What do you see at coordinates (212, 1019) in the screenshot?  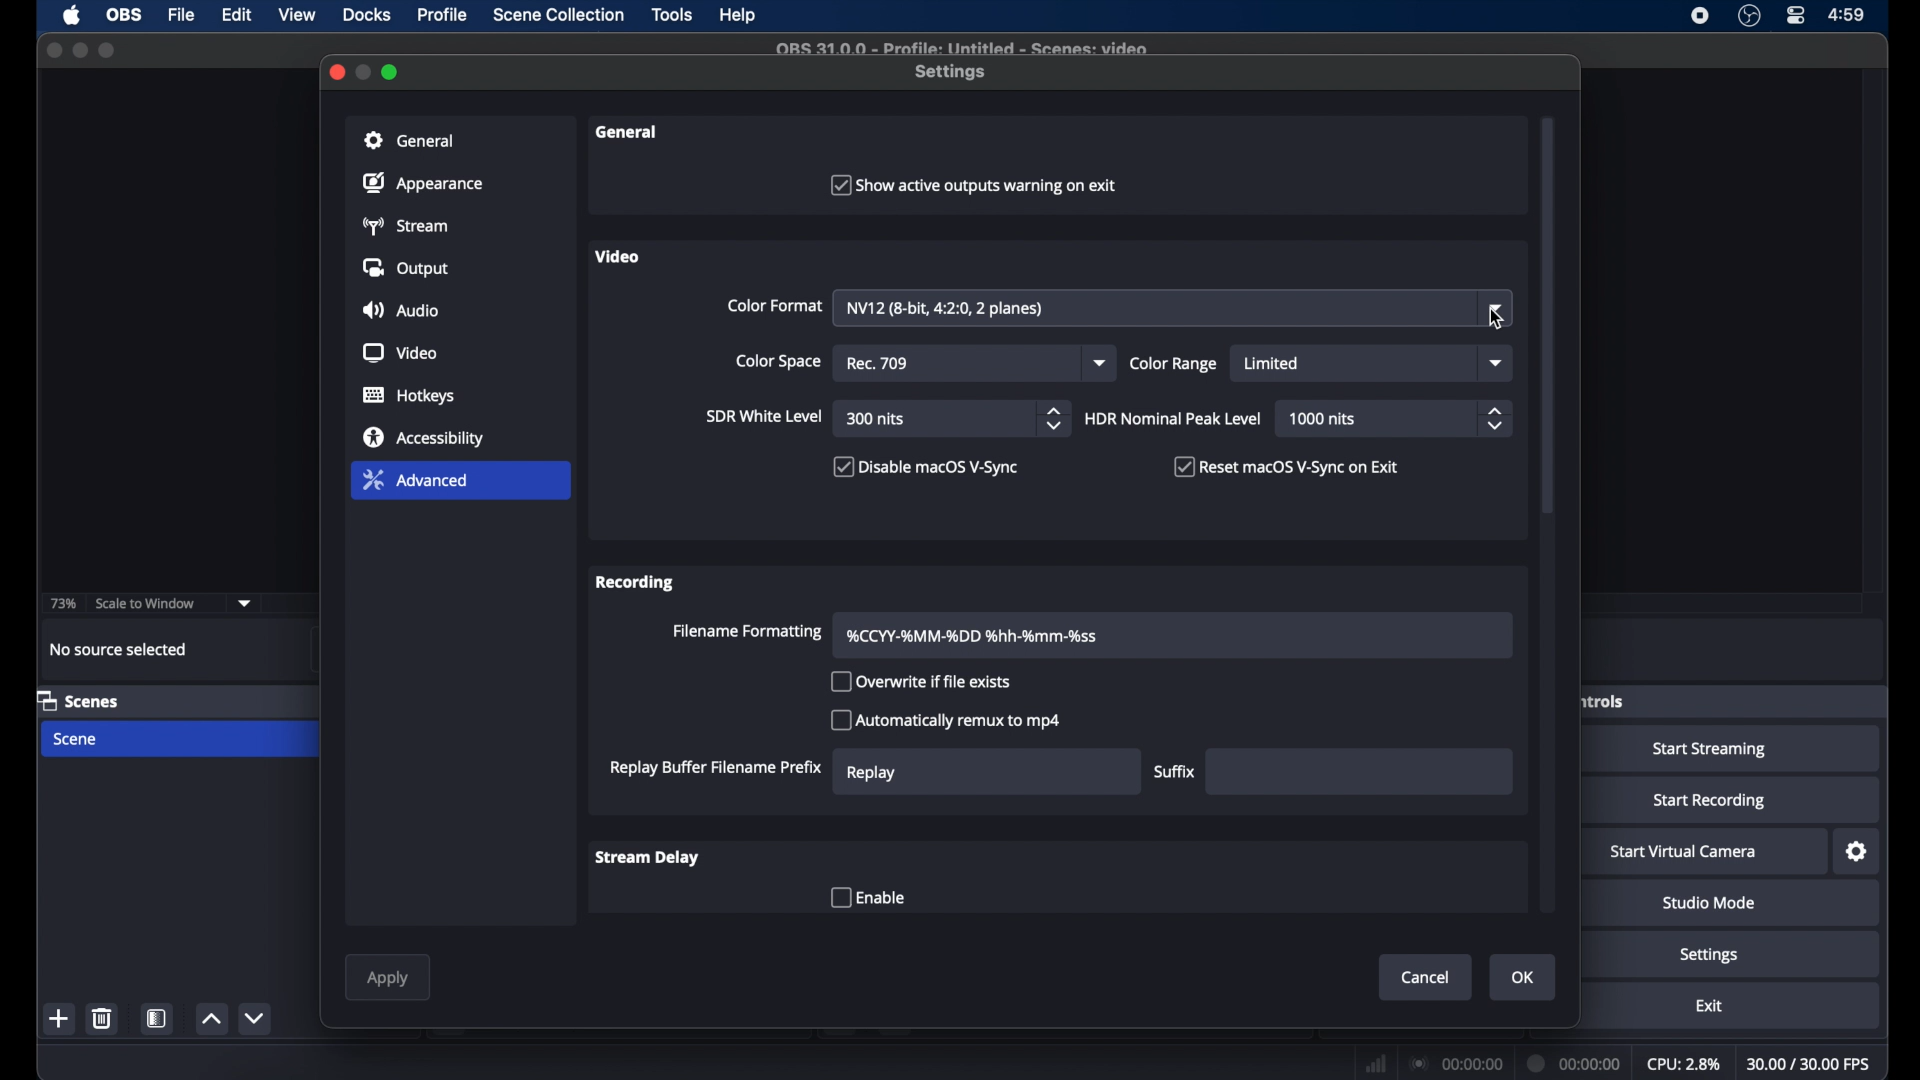 I see `increment` at bounding box center [212, 1019].